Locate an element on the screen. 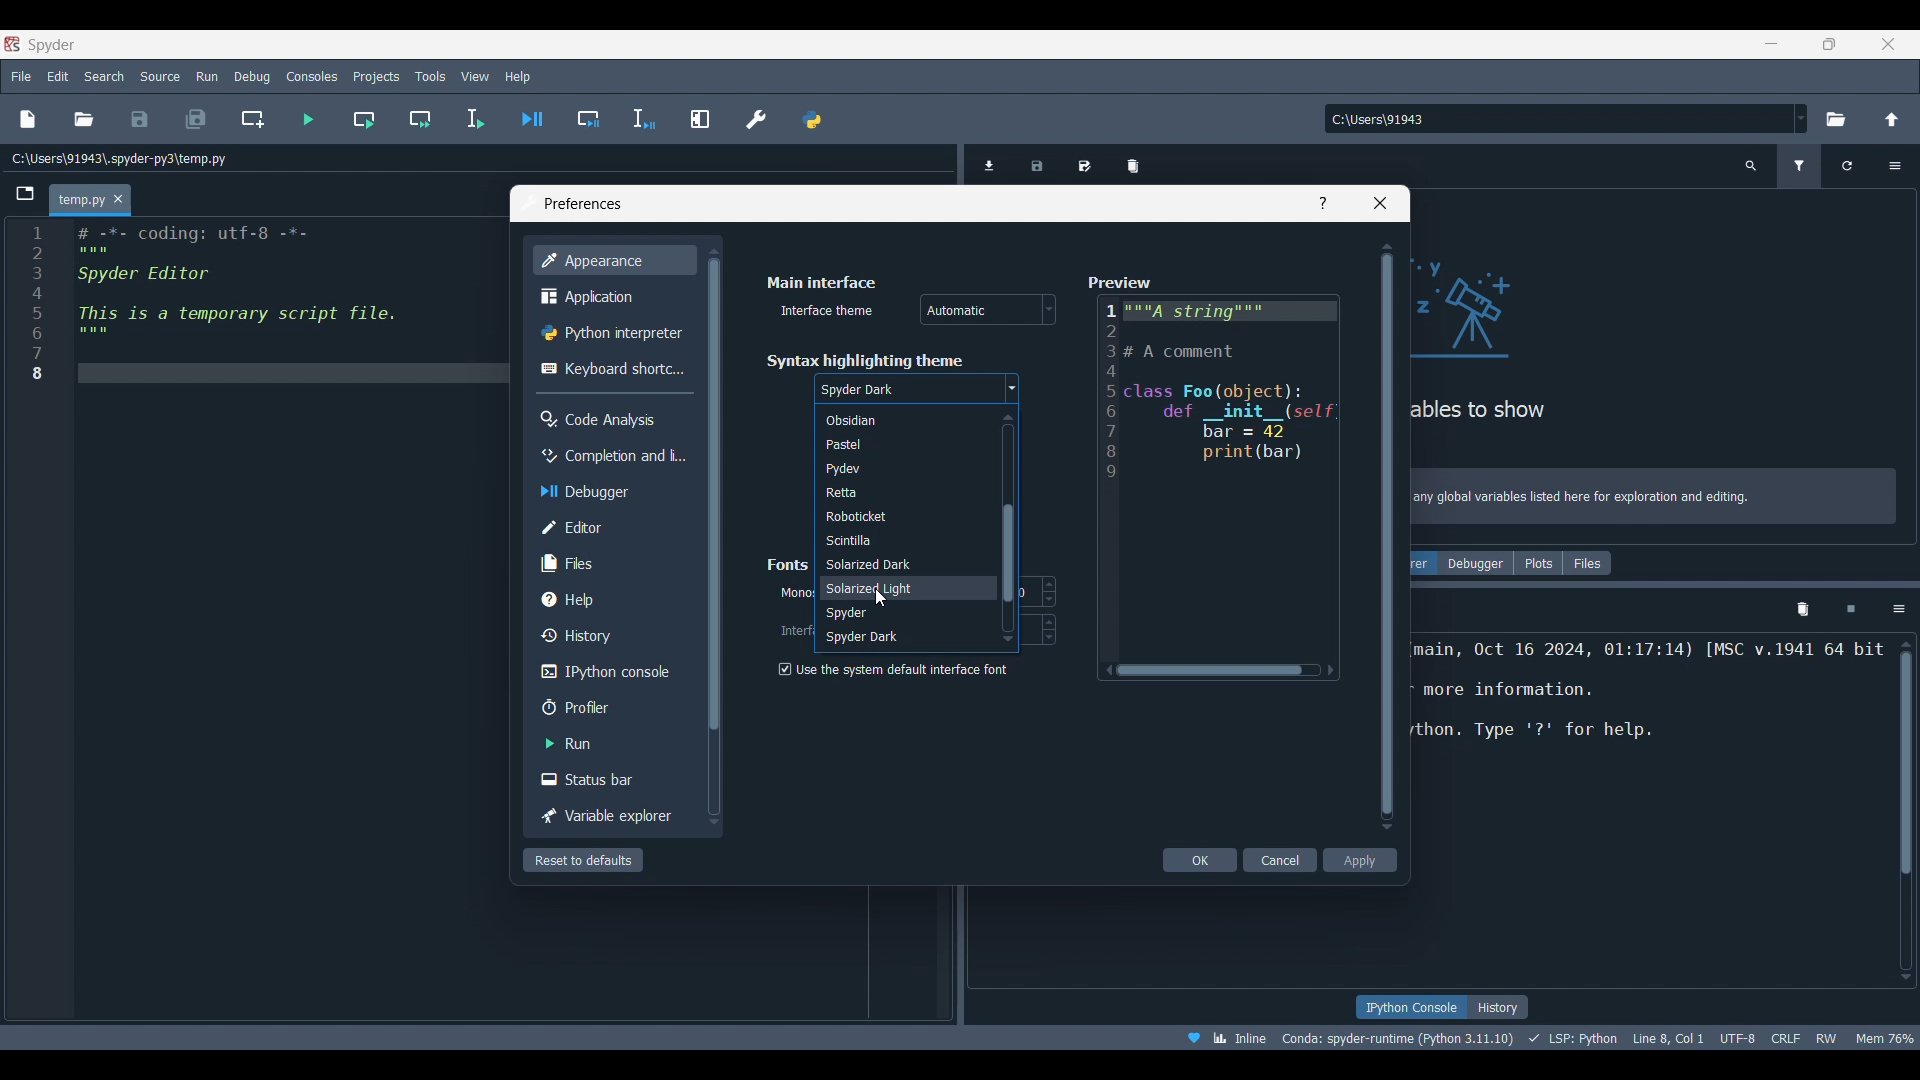 The image size is (1920, 1080). Help is located at coordinates (611, 599).